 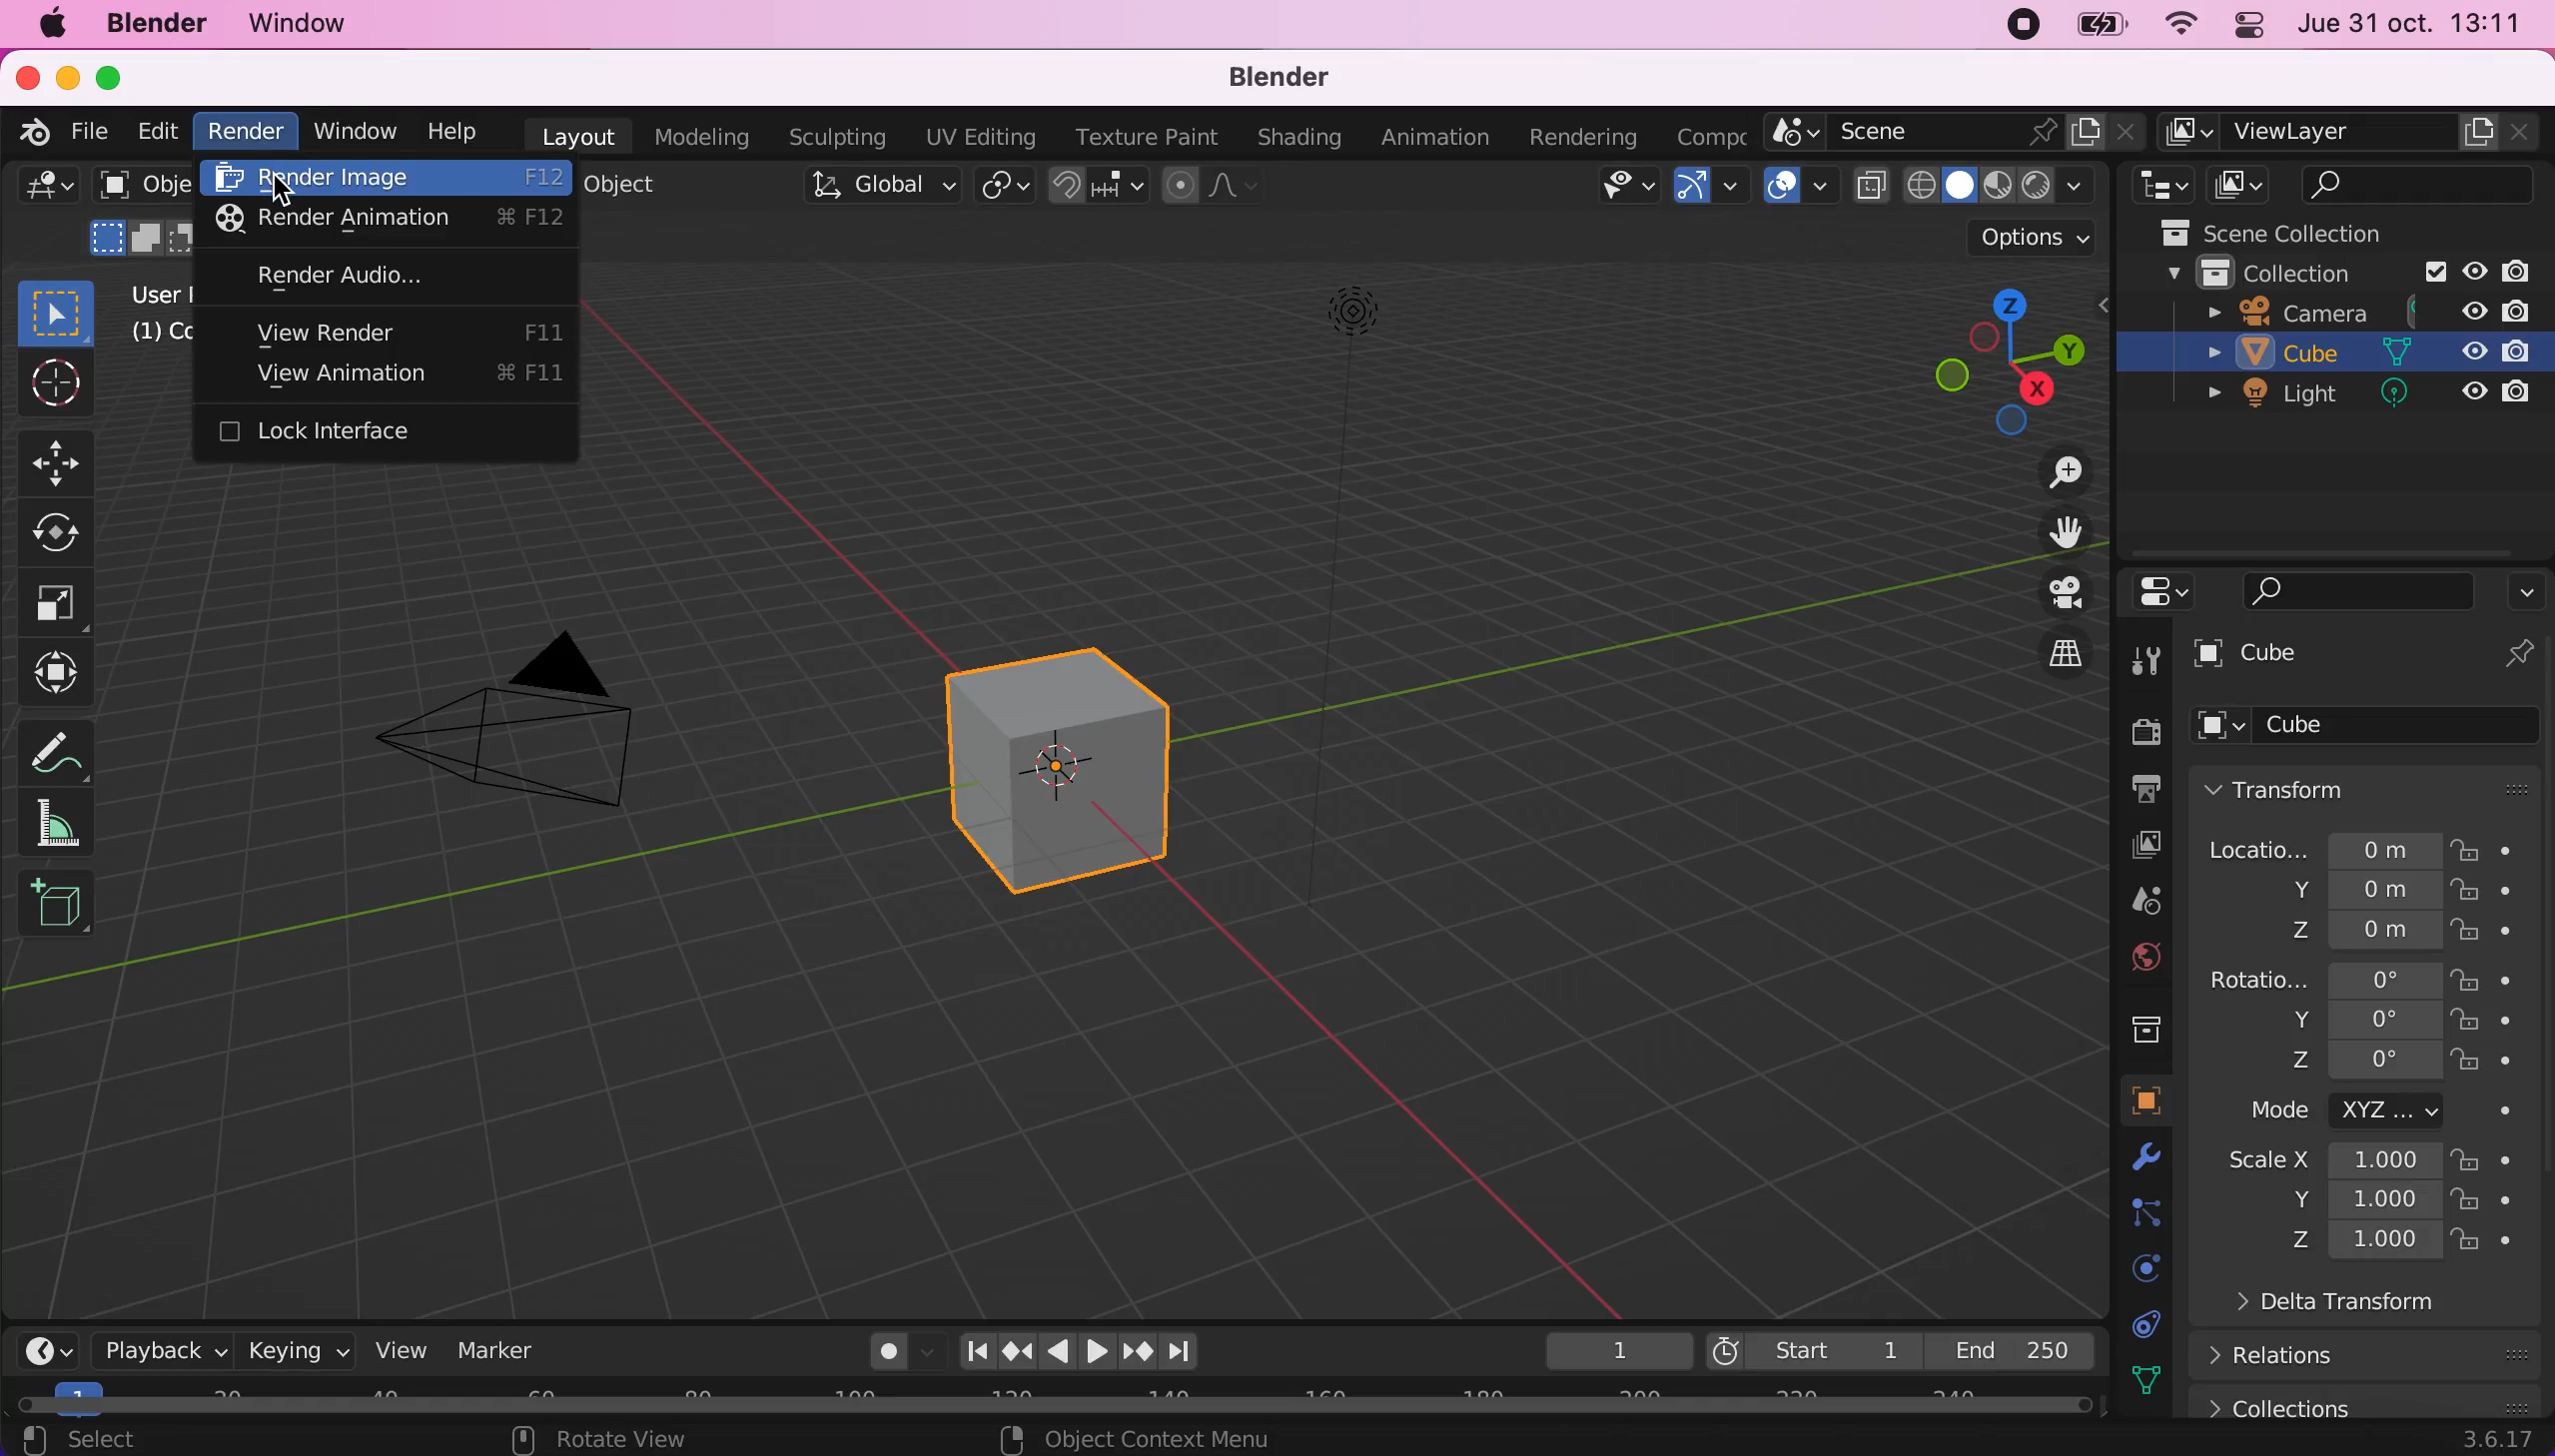 What do you see at coordinates (2320, 1309) in the screenshot?
I see `delta transform` at bounding box center [2320, 1309].